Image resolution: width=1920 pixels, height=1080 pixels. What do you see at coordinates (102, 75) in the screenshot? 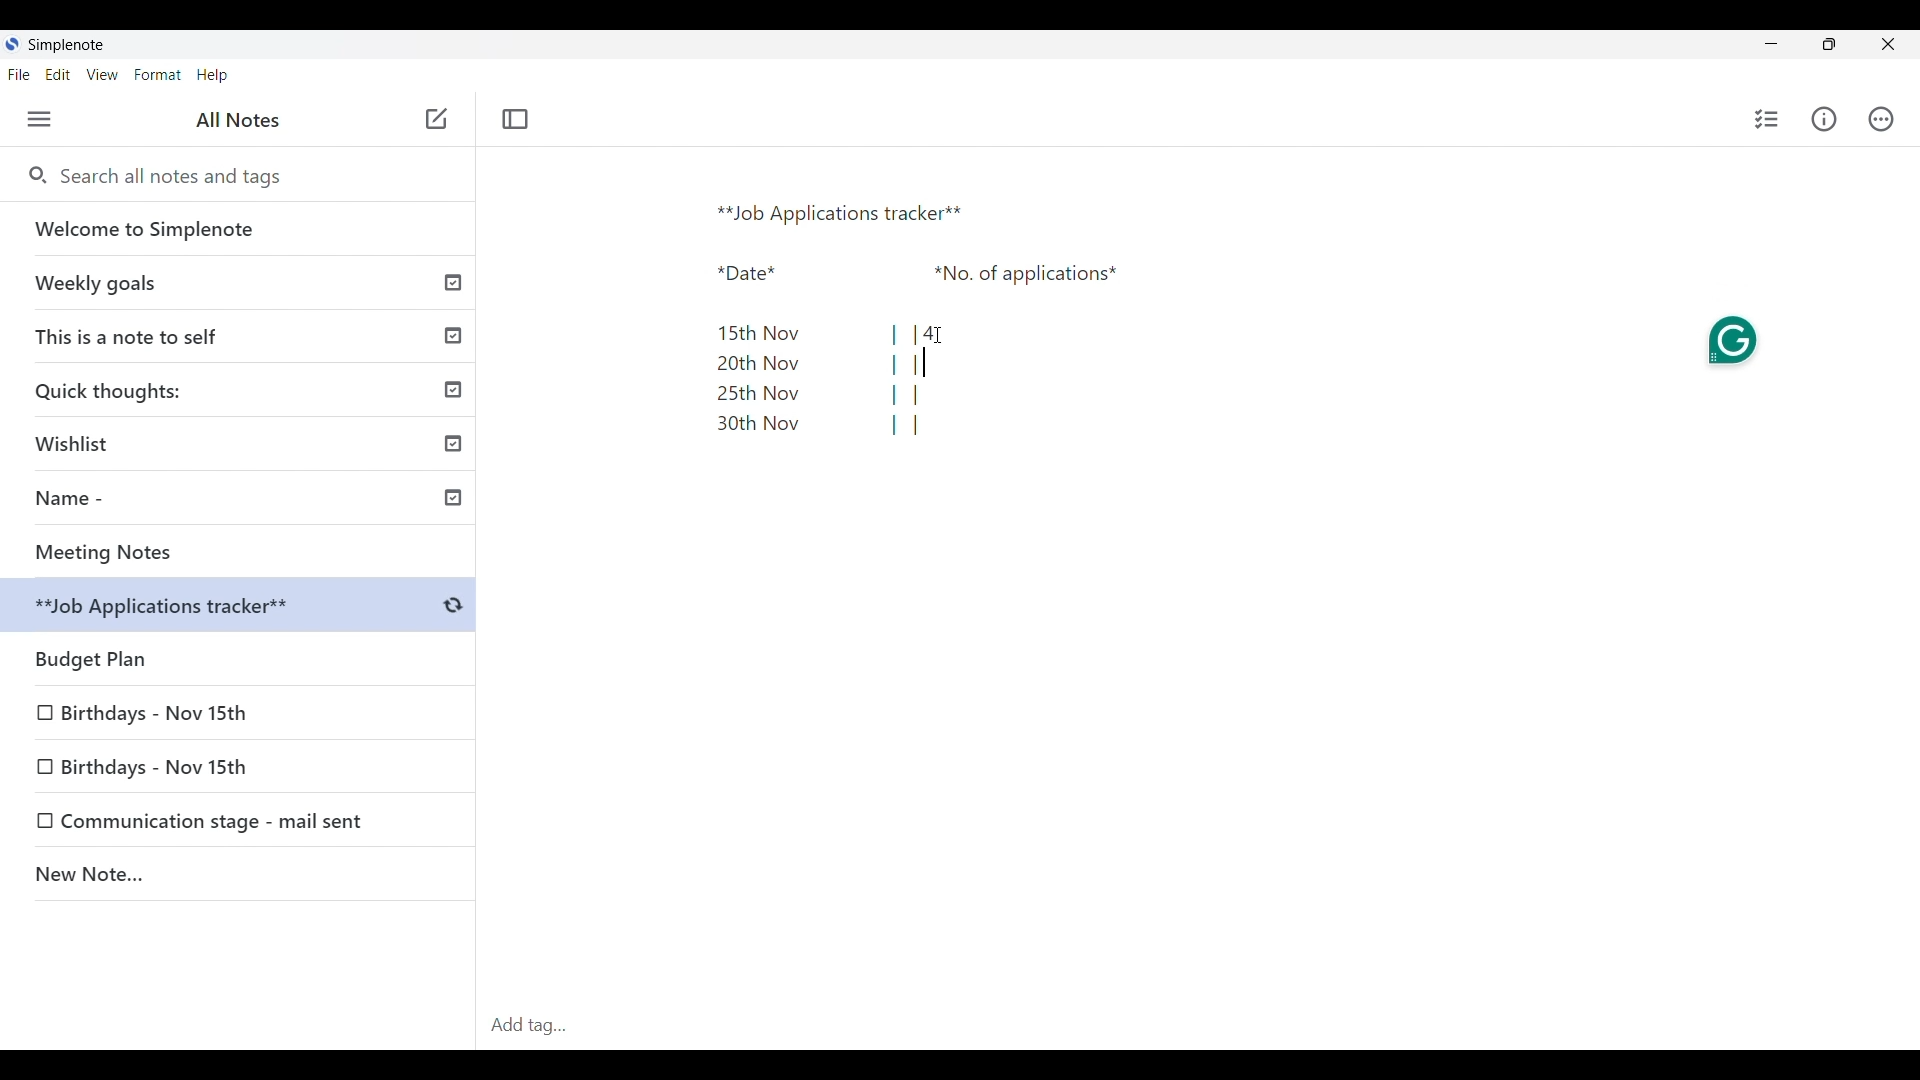
I see `View` at bounding box center [102, 75].